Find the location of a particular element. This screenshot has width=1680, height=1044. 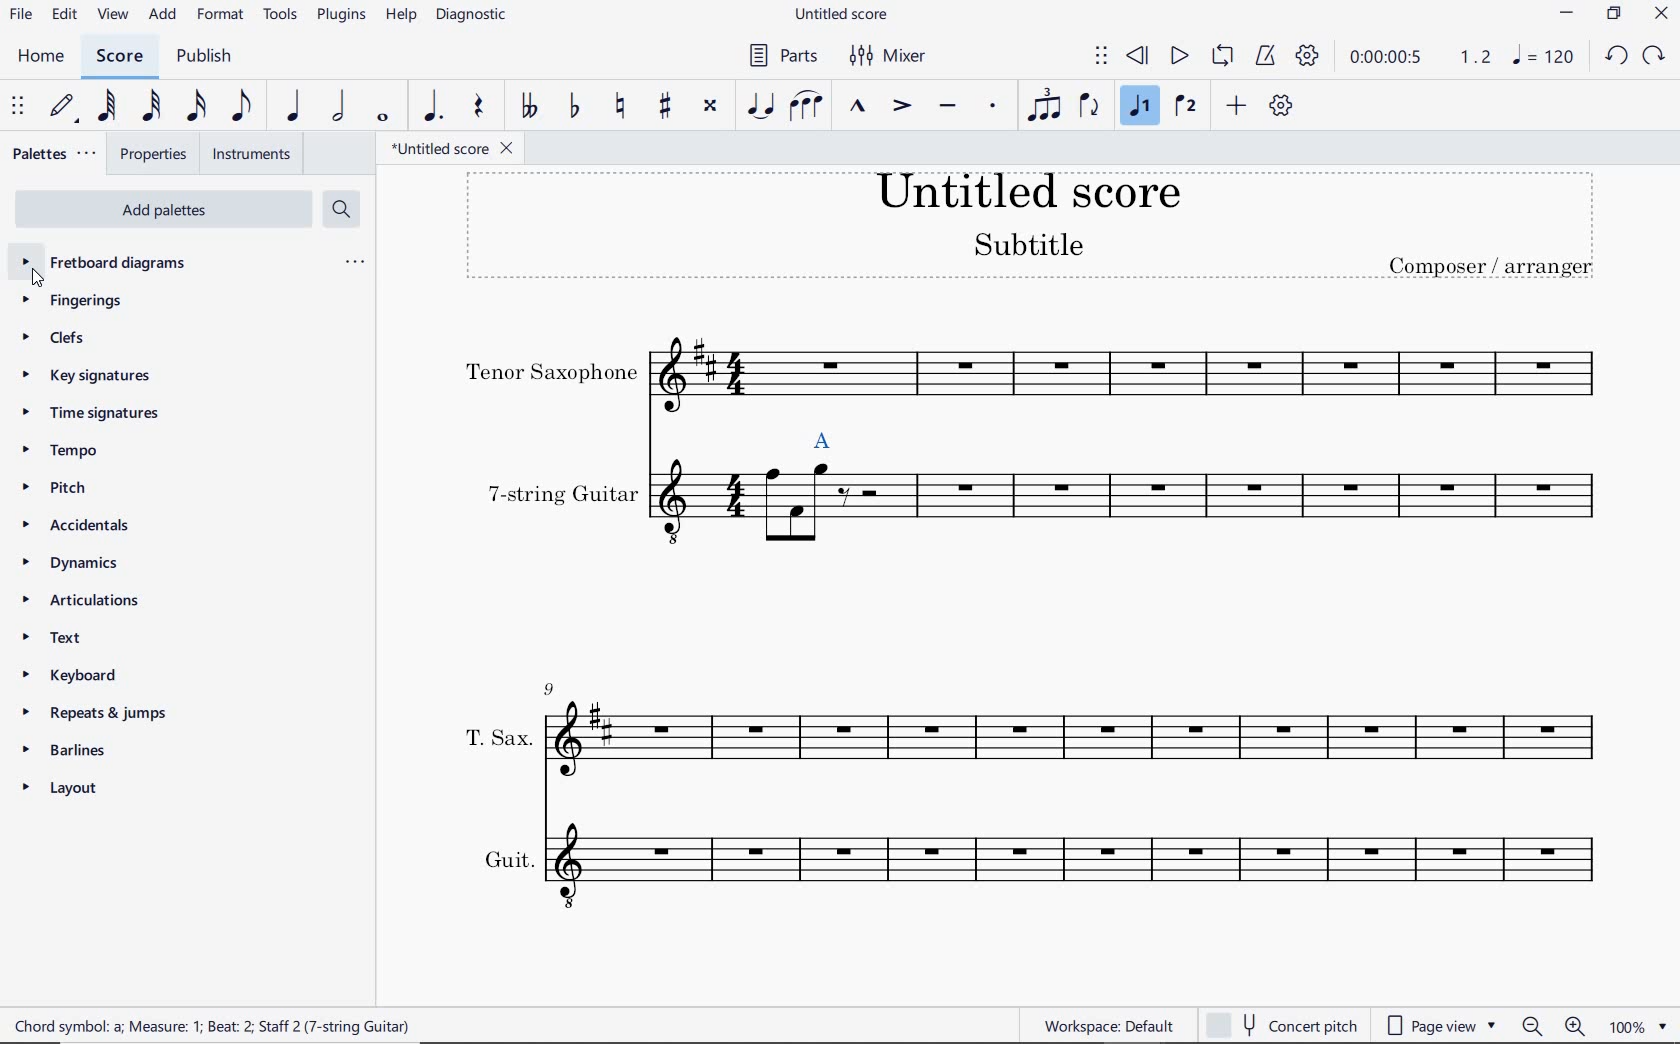

VIEW is located at coordinates (112, 14).